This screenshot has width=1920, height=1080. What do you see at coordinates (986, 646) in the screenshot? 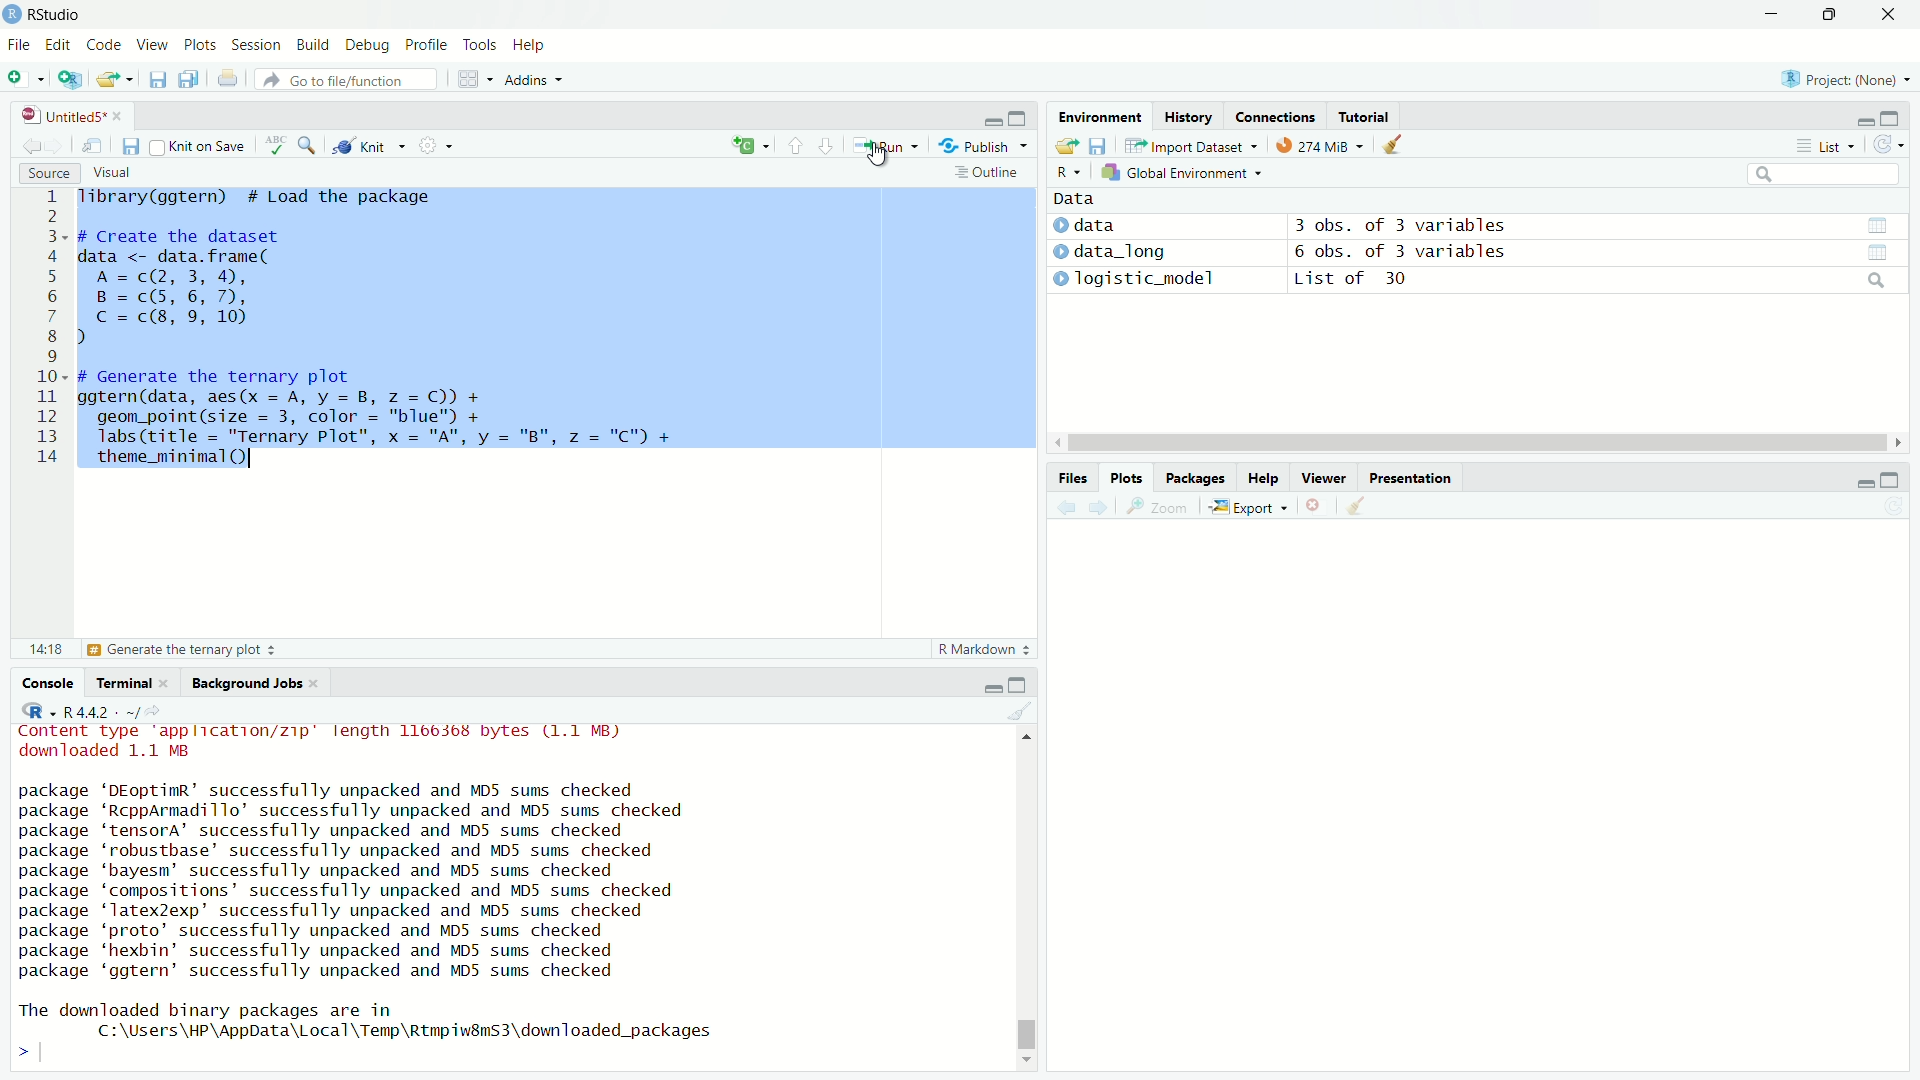
I see `R Markdown *` at bounding box center [986, 646].